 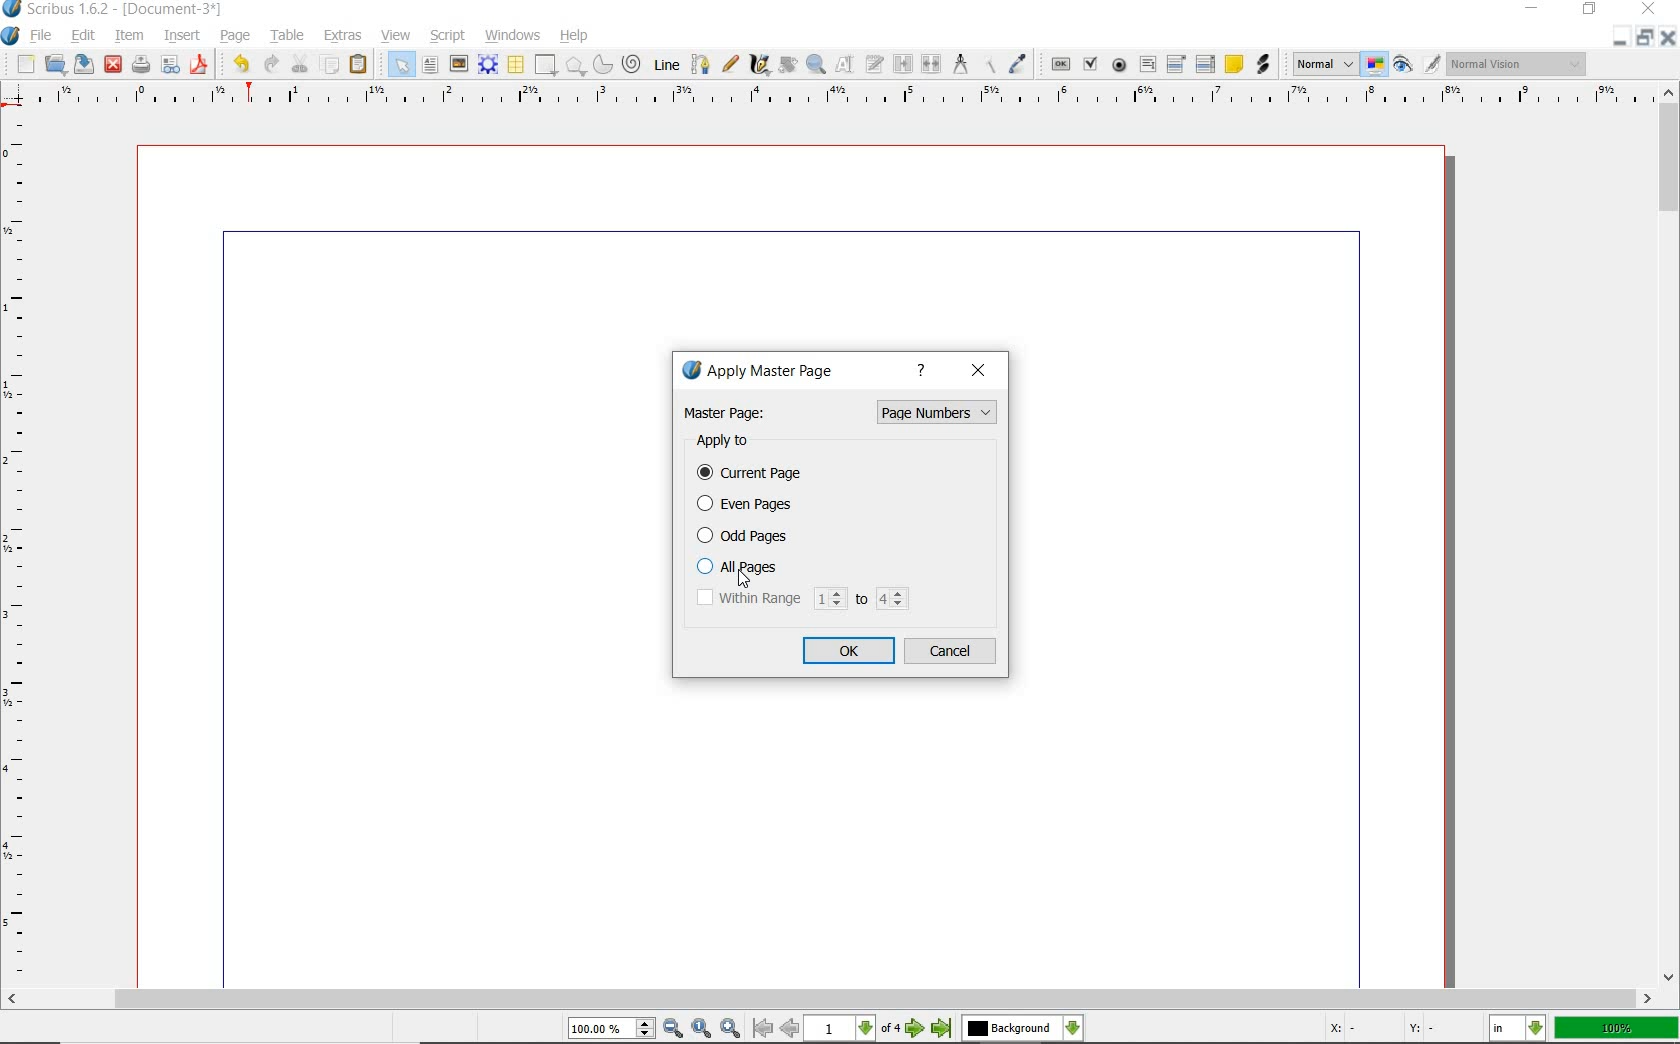 What do you see at coordinates (731, 442) in the screenshot?
I see `apply to` at bounding box center [731, 442].